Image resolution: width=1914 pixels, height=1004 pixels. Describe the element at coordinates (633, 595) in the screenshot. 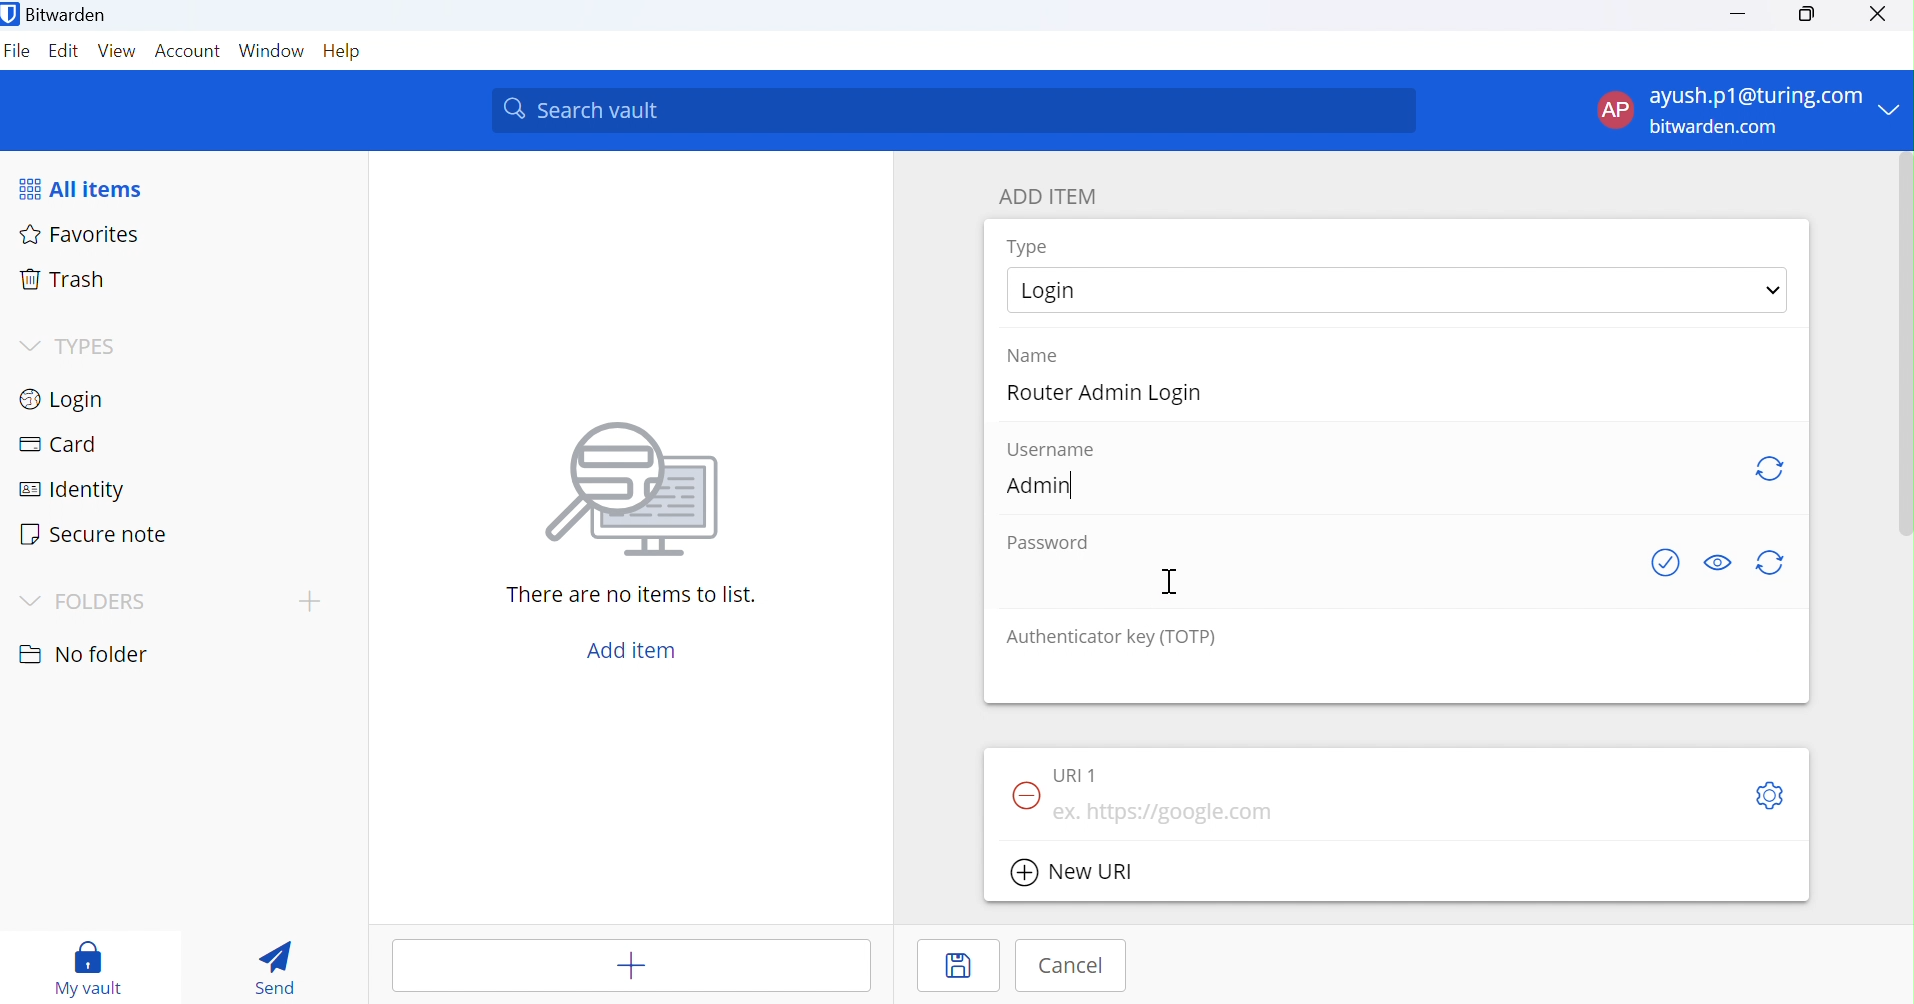

I see `There are no items to list.` at that location.